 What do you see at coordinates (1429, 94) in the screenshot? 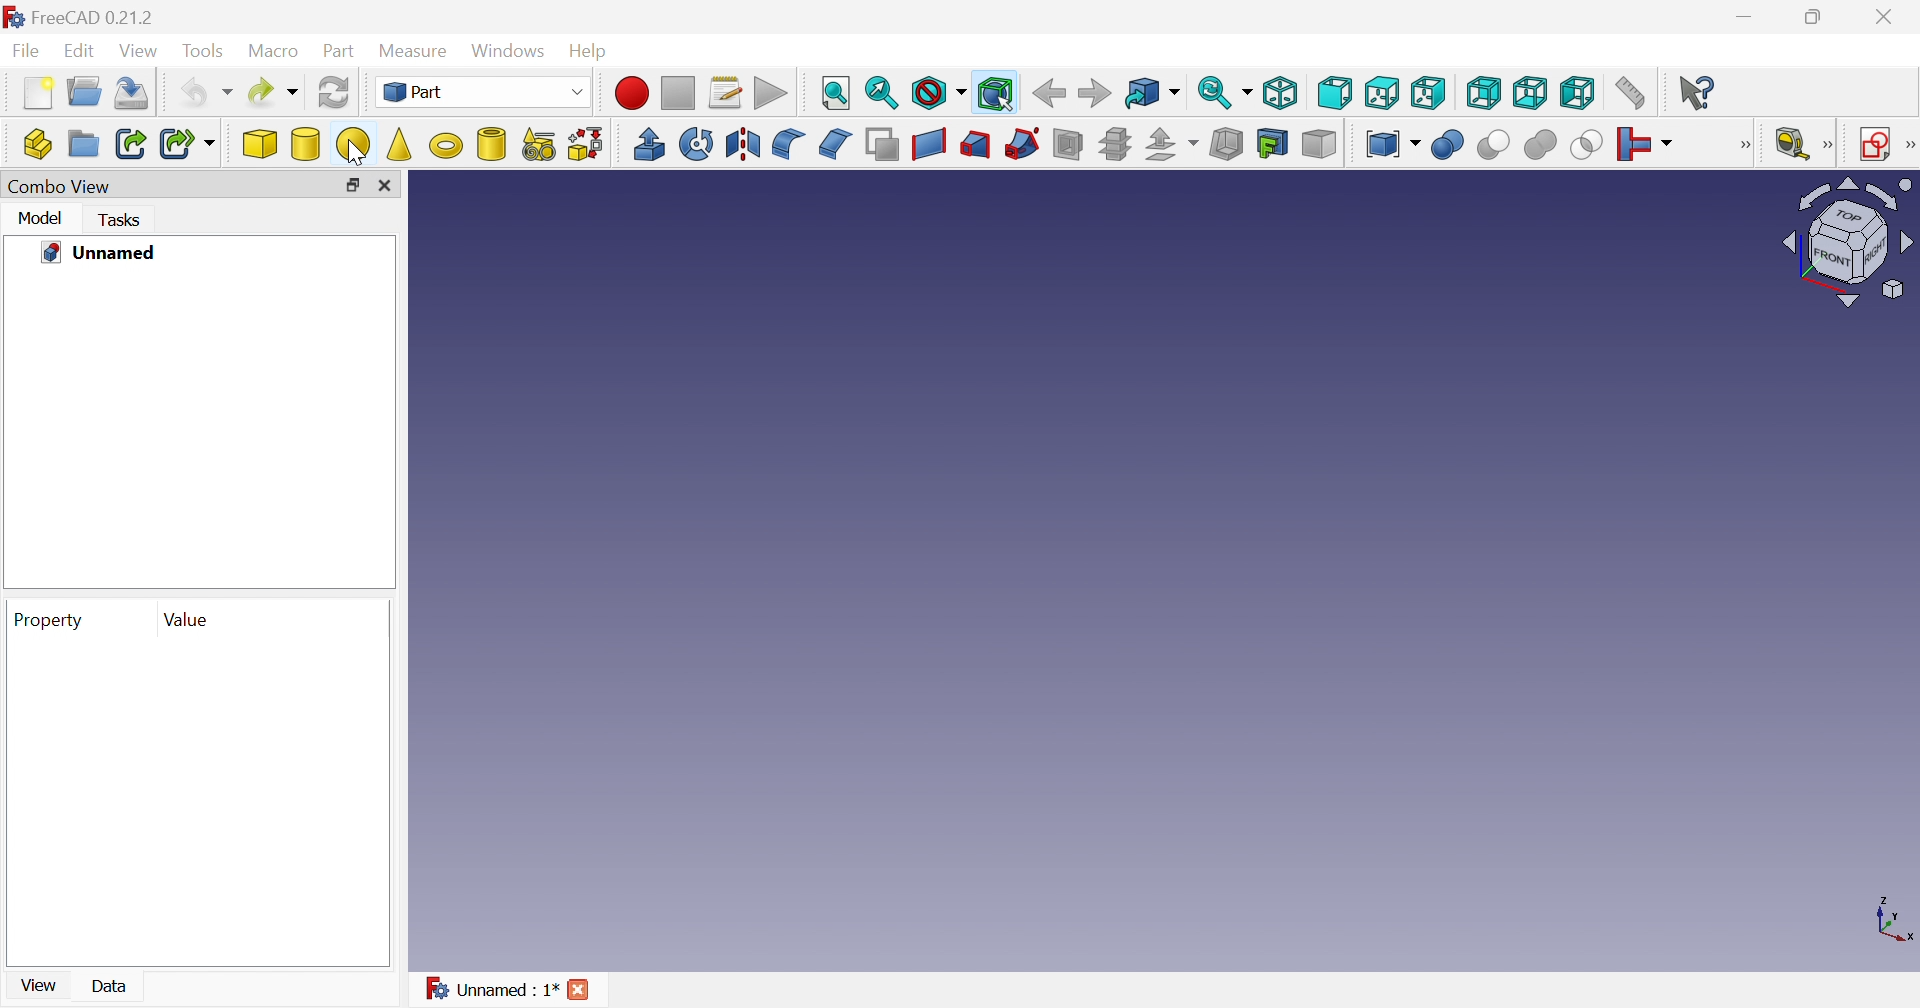
I see `Right` at bounding box center [1429, 94].